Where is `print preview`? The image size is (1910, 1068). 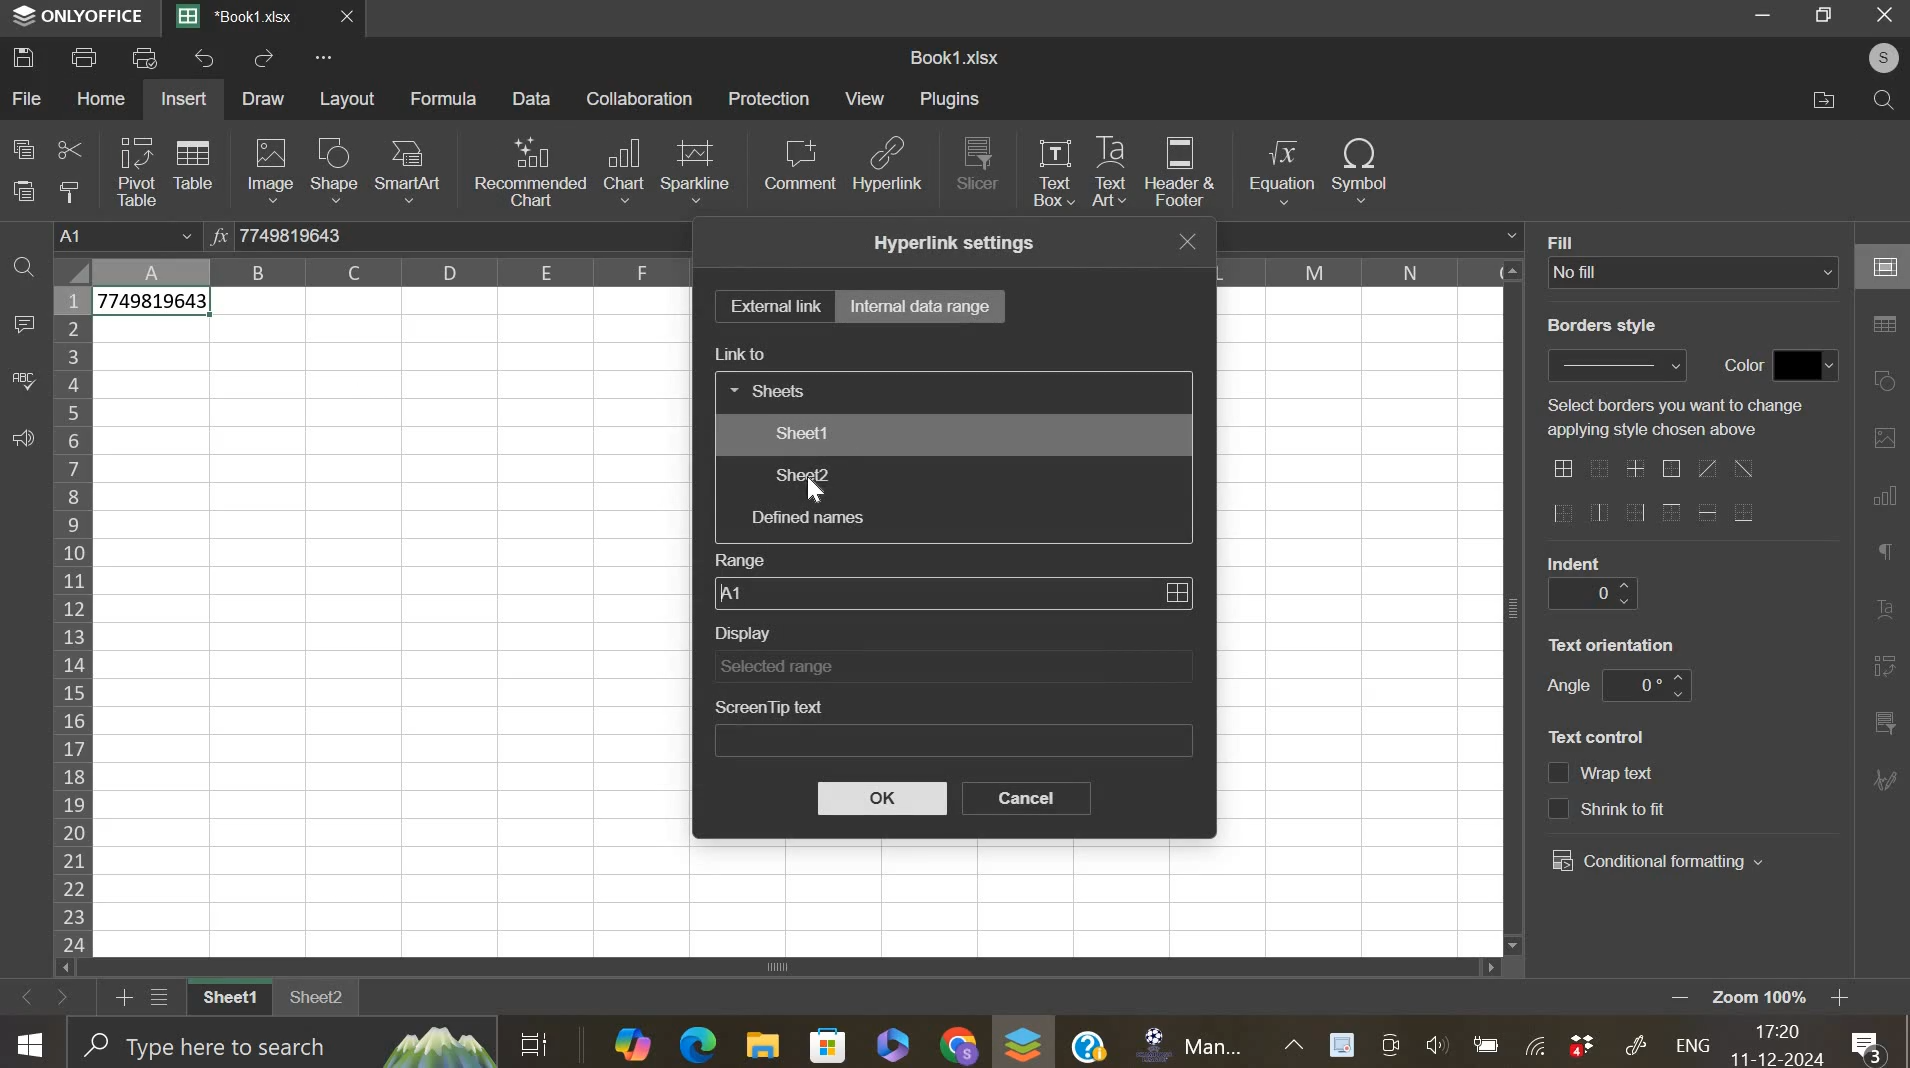 print preview is located at coordinates (145, 57).